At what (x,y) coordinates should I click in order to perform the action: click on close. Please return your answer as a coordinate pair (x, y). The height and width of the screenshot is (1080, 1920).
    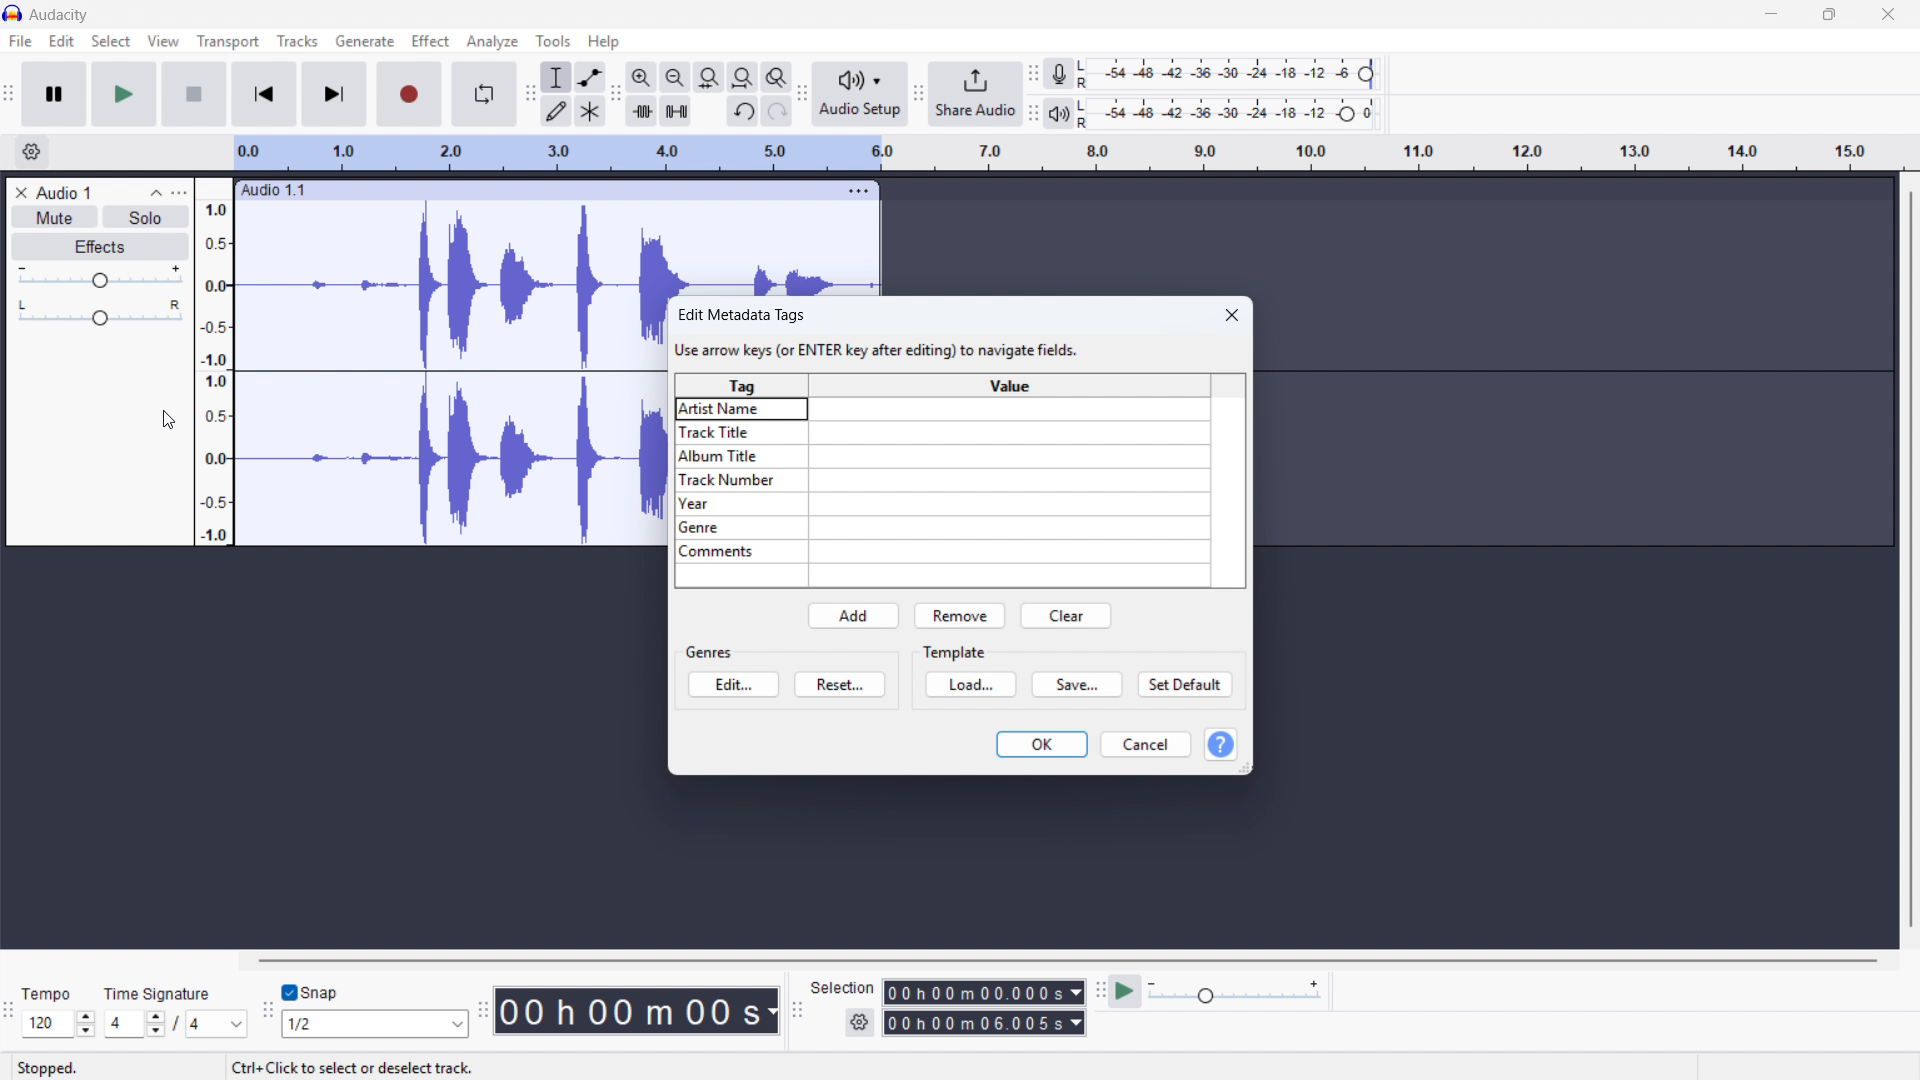
    Looking at the image, I should click on (1886, 15).